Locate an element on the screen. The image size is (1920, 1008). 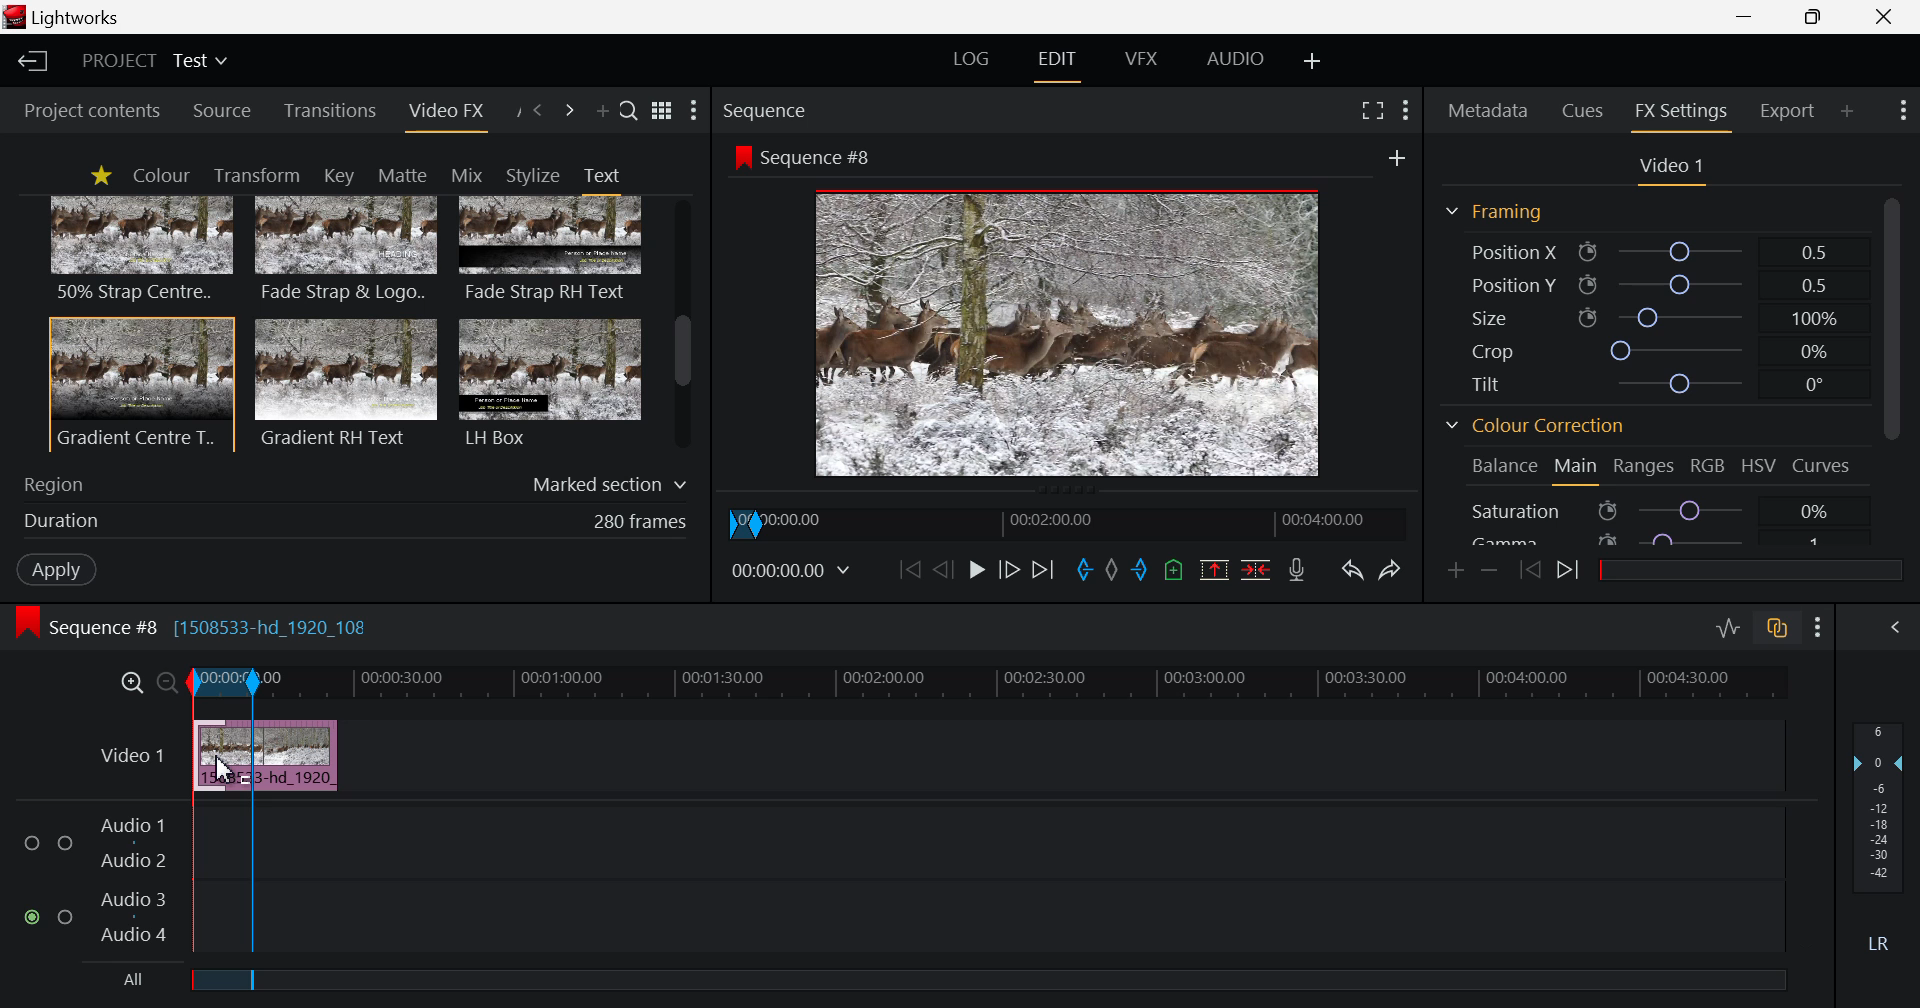
Remove marked section is located at coordinates (1214, 569).